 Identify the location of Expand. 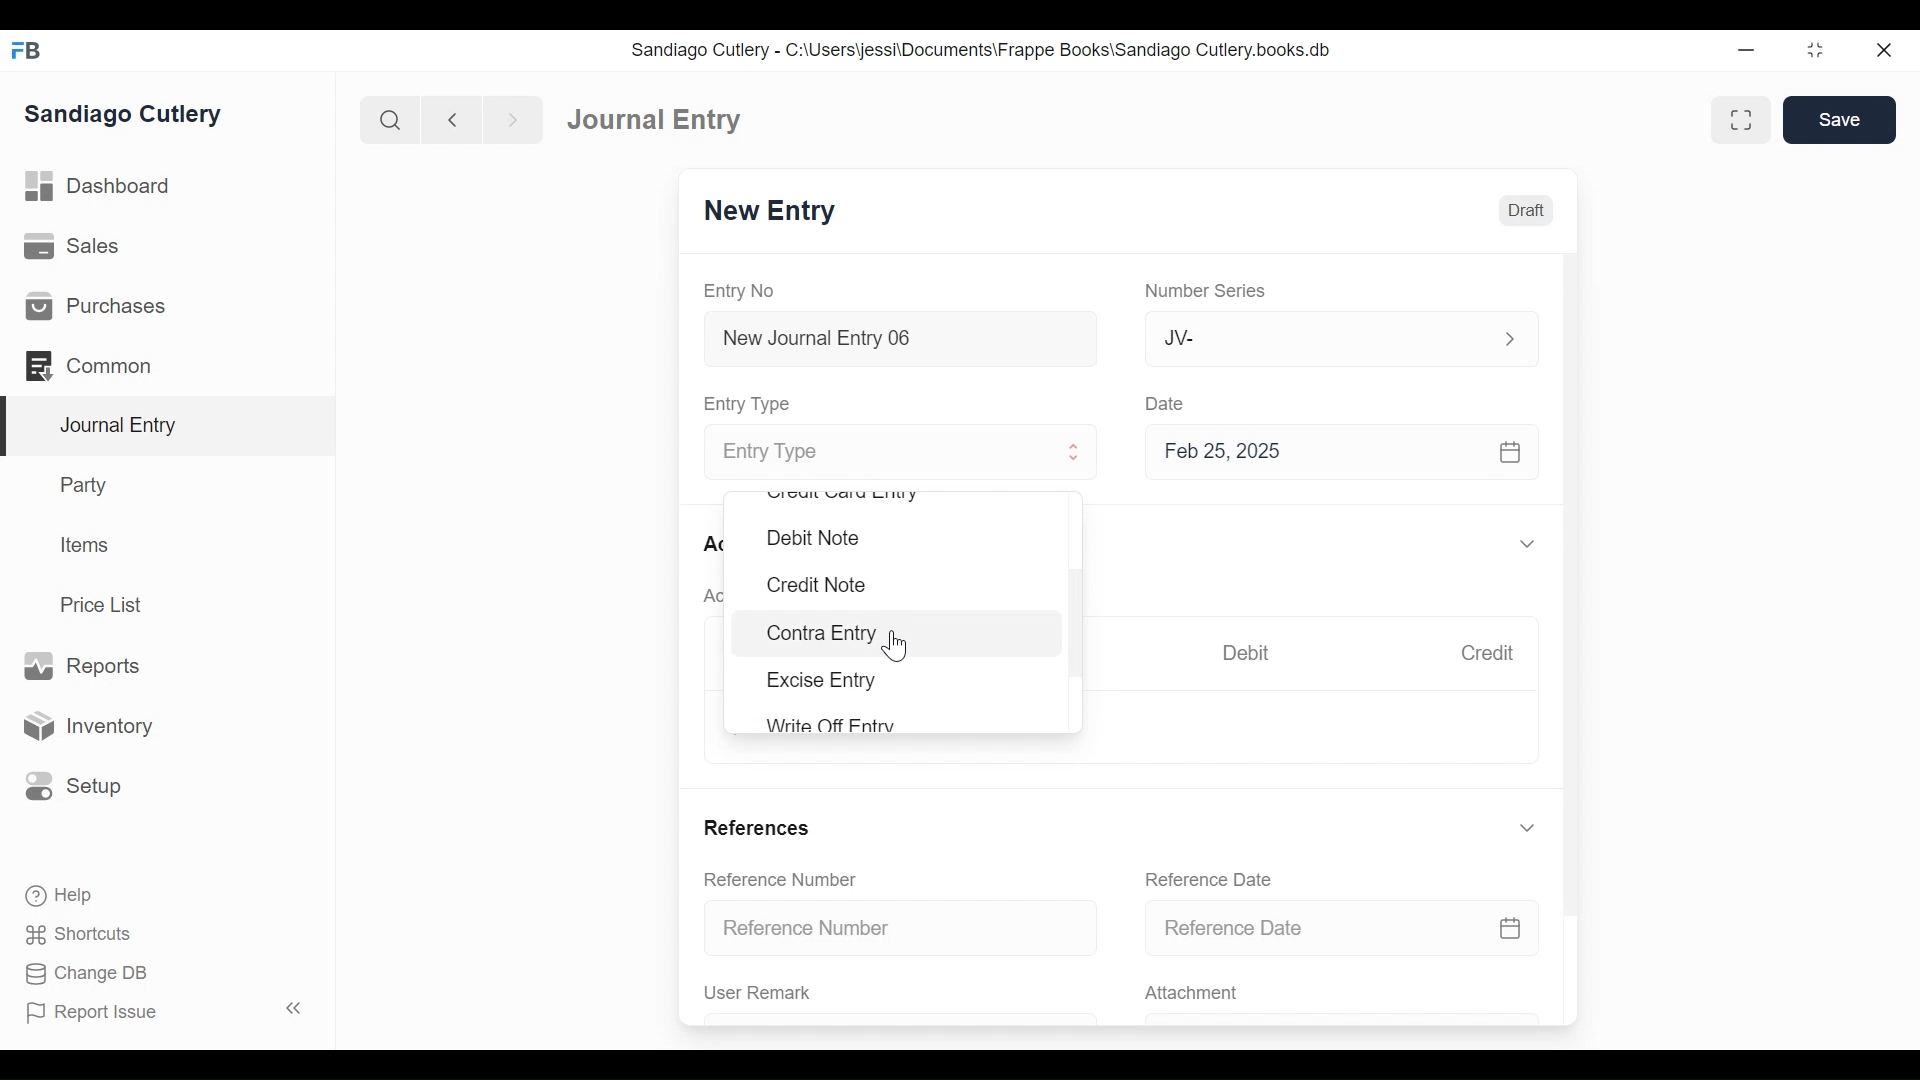
(1075, 452).